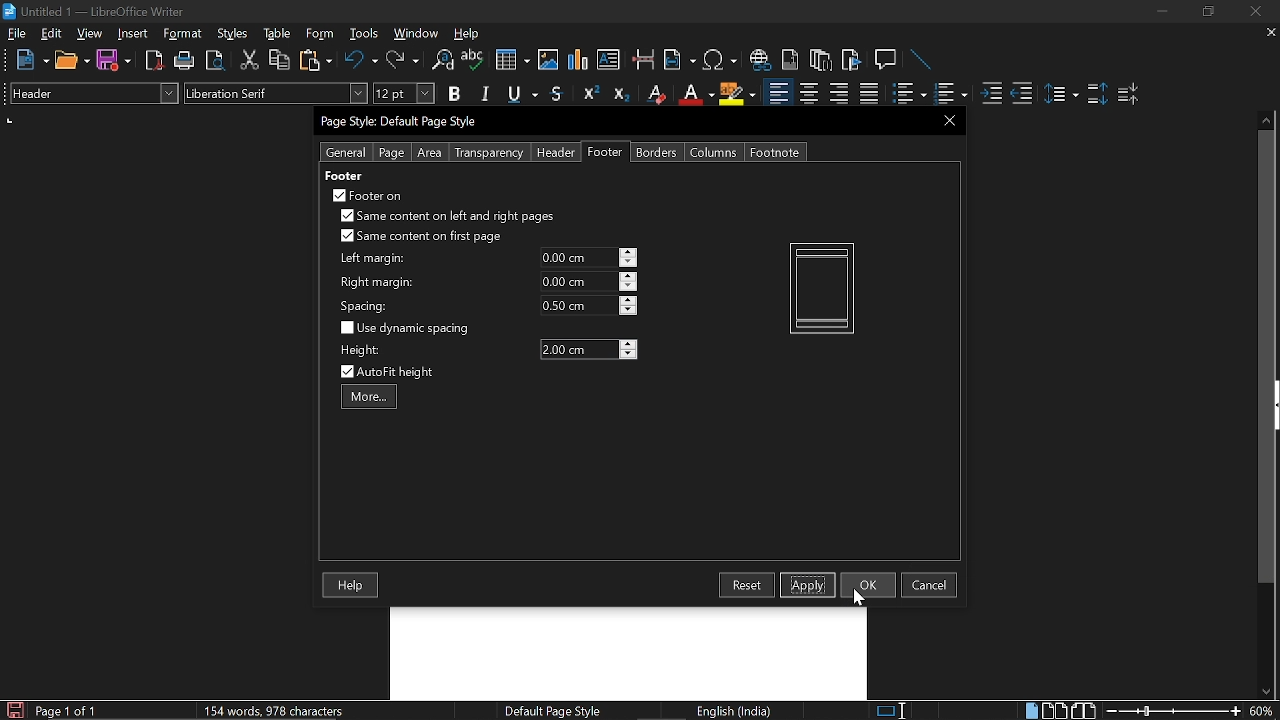 Image resolution: width=1280 pixels, height=720 pixels. I want to click on decrease left margin, so click(629, 263).